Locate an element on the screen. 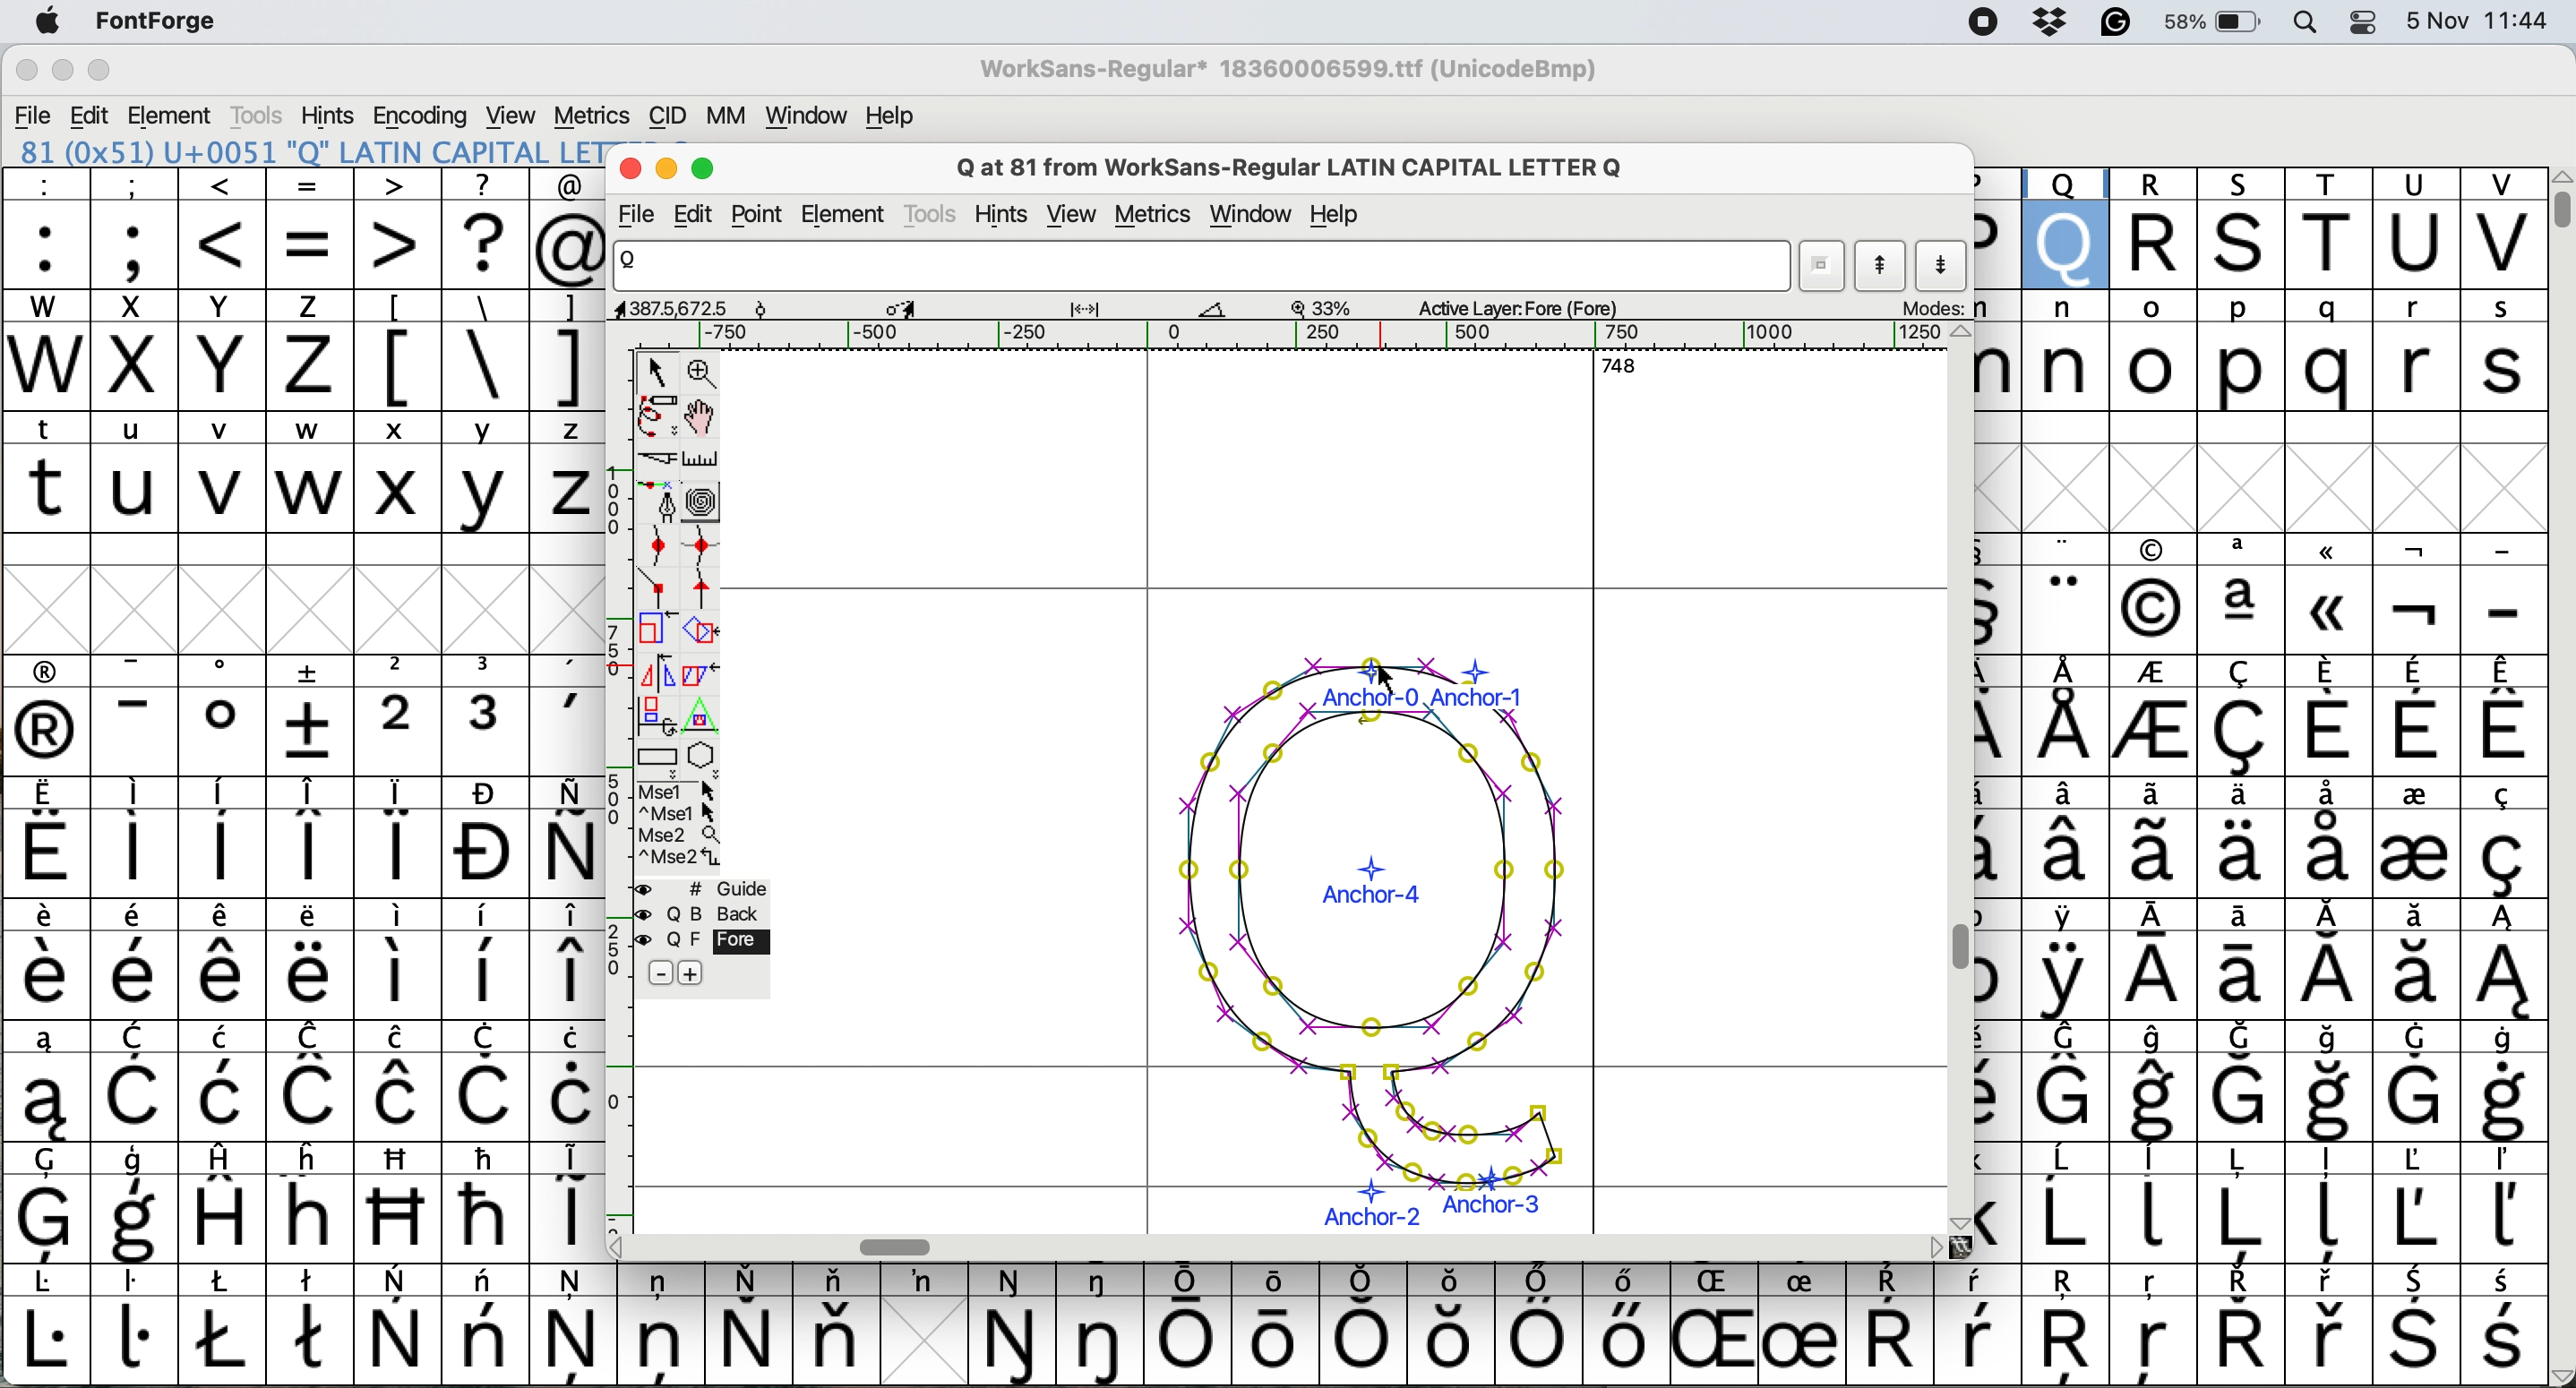 This screenshot has height=1388, width=2576. vertical scroll bar is located at coordinates (2560, 206).